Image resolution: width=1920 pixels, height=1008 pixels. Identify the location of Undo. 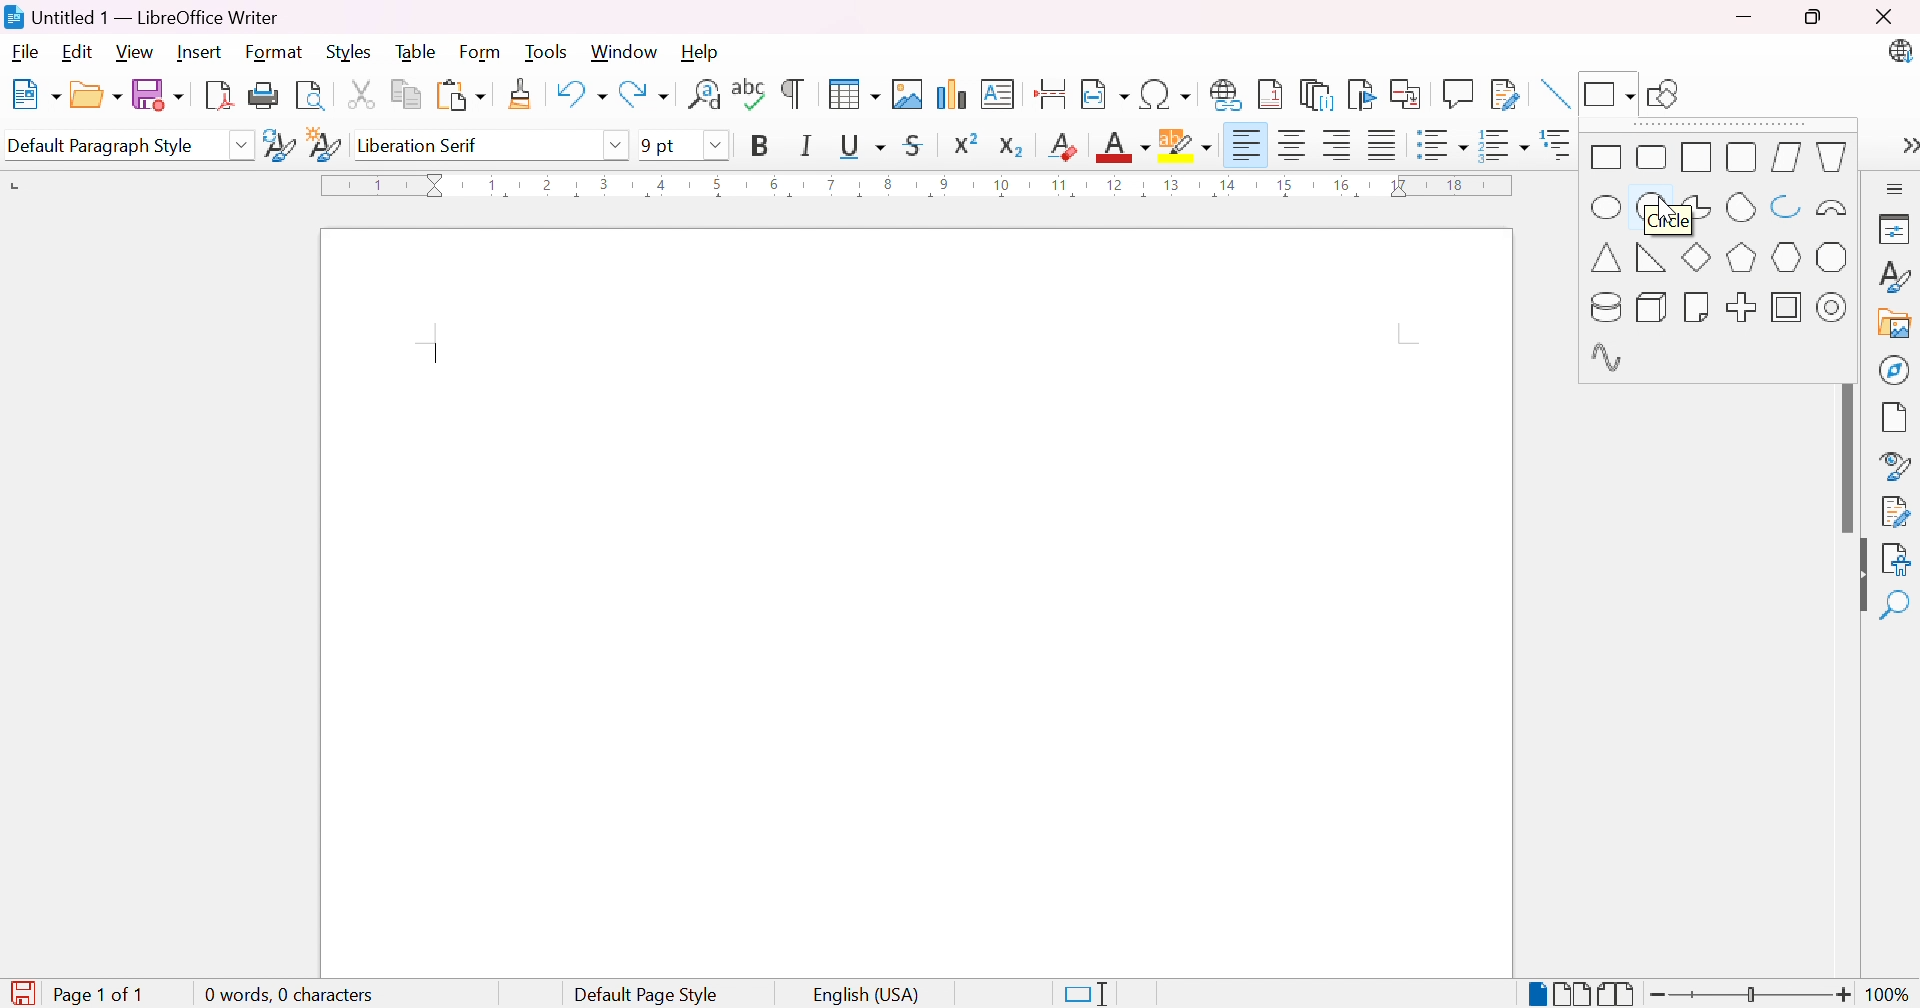
(579, 89).